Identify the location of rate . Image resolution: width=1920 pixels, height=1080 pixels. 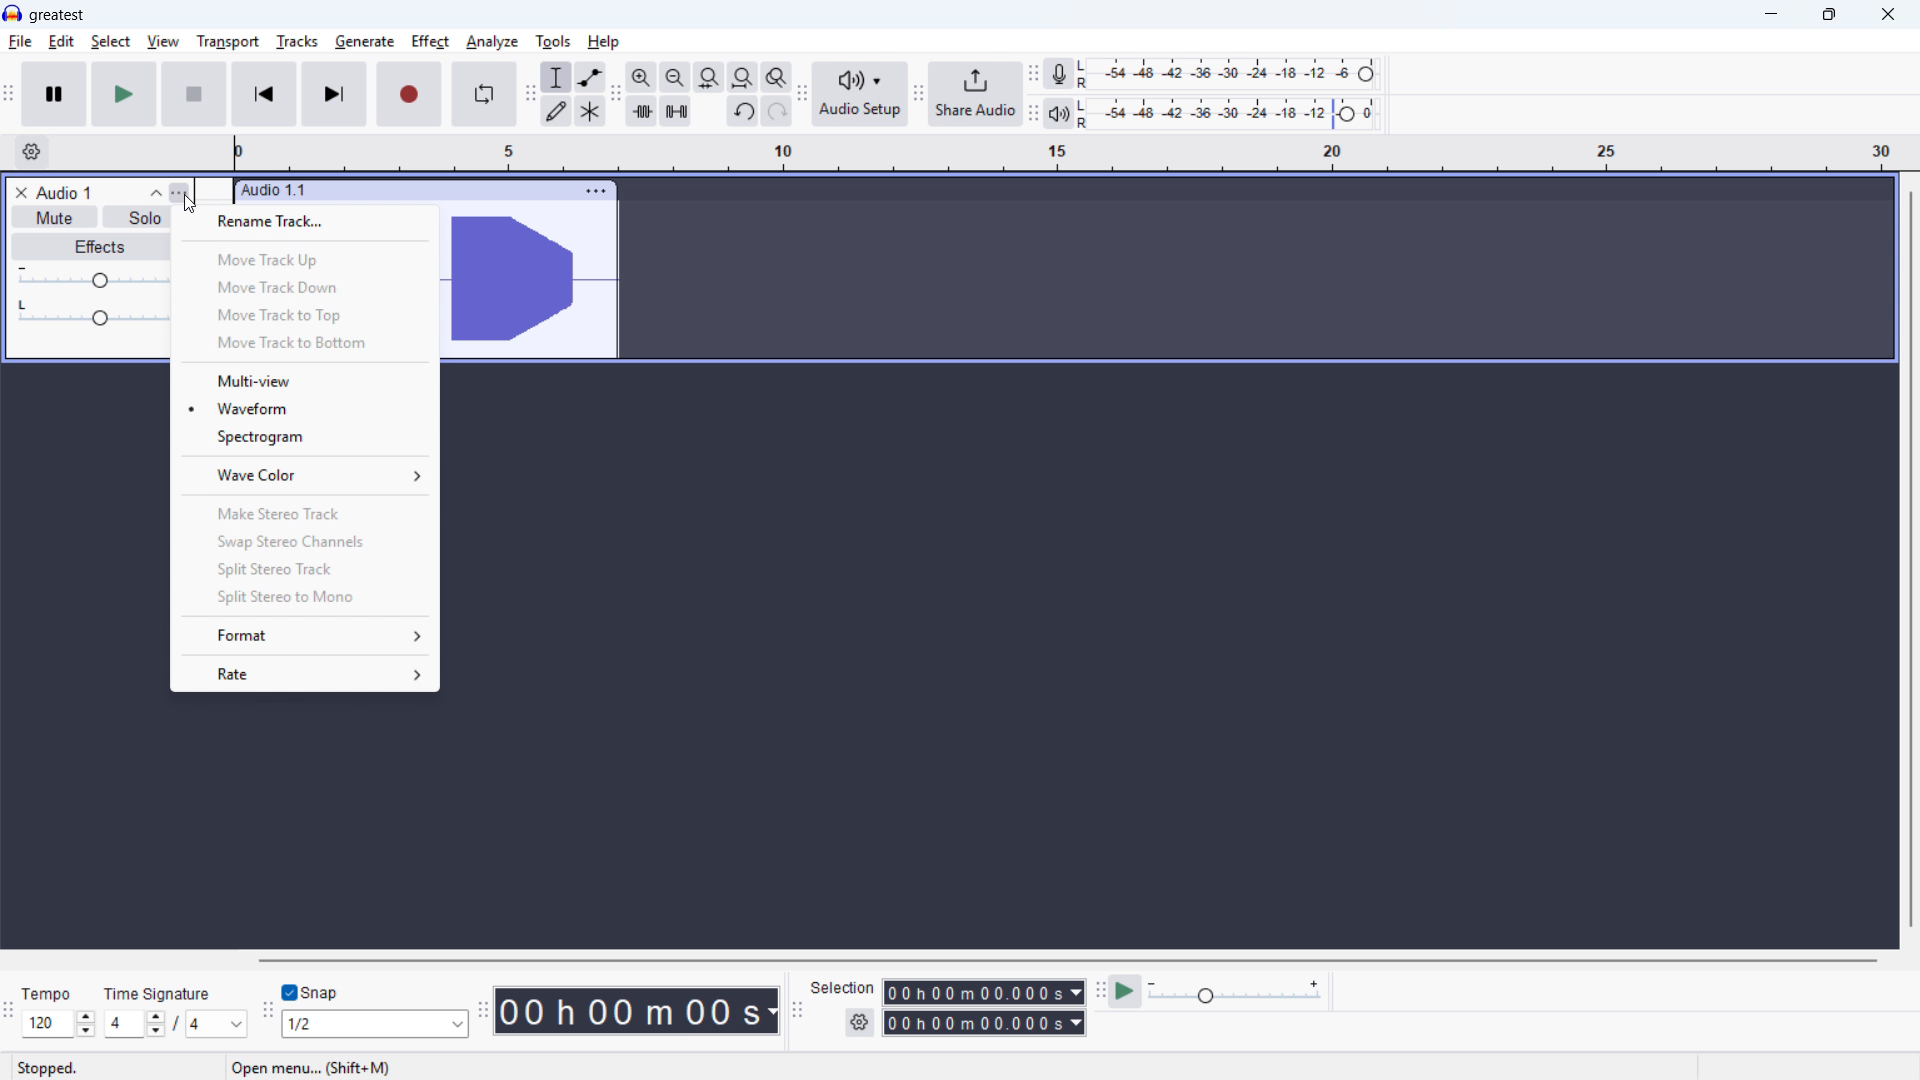
(305, 673).